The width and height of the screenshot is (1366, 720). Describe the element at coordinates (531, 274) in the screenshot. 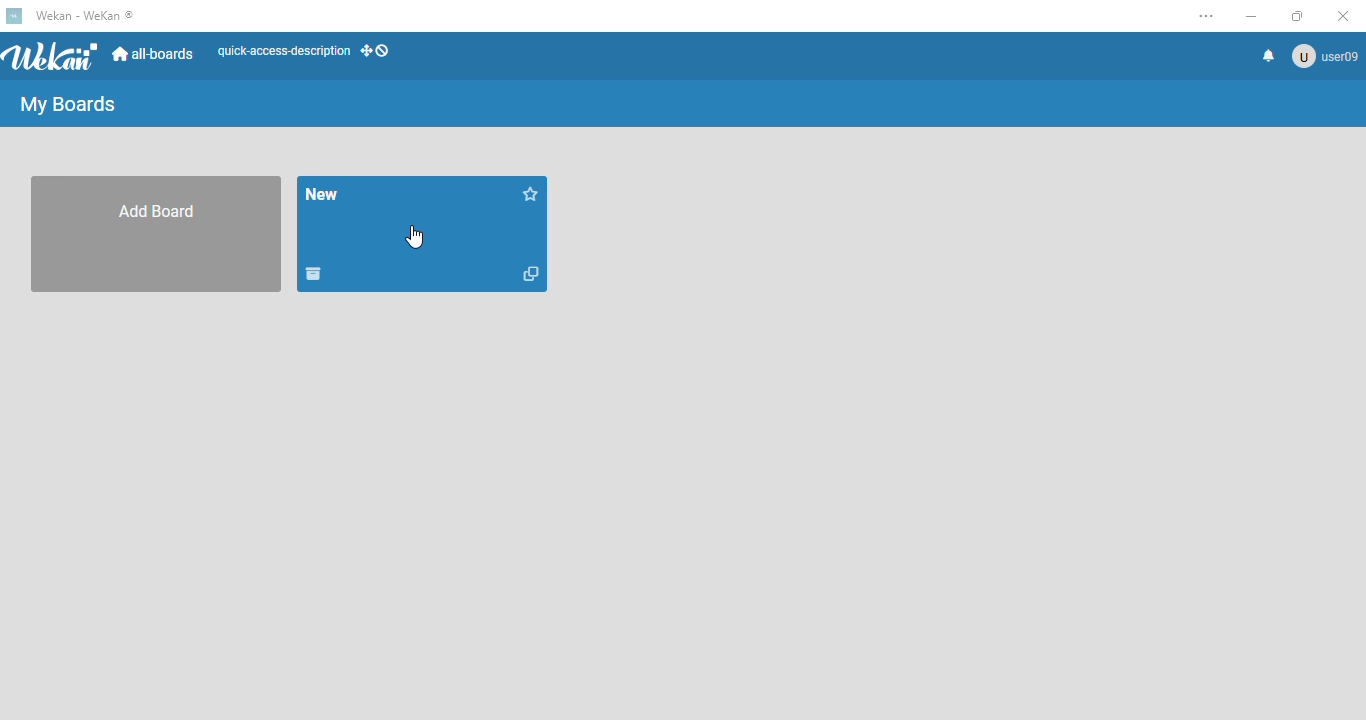

I see `duplicate board` at that location.